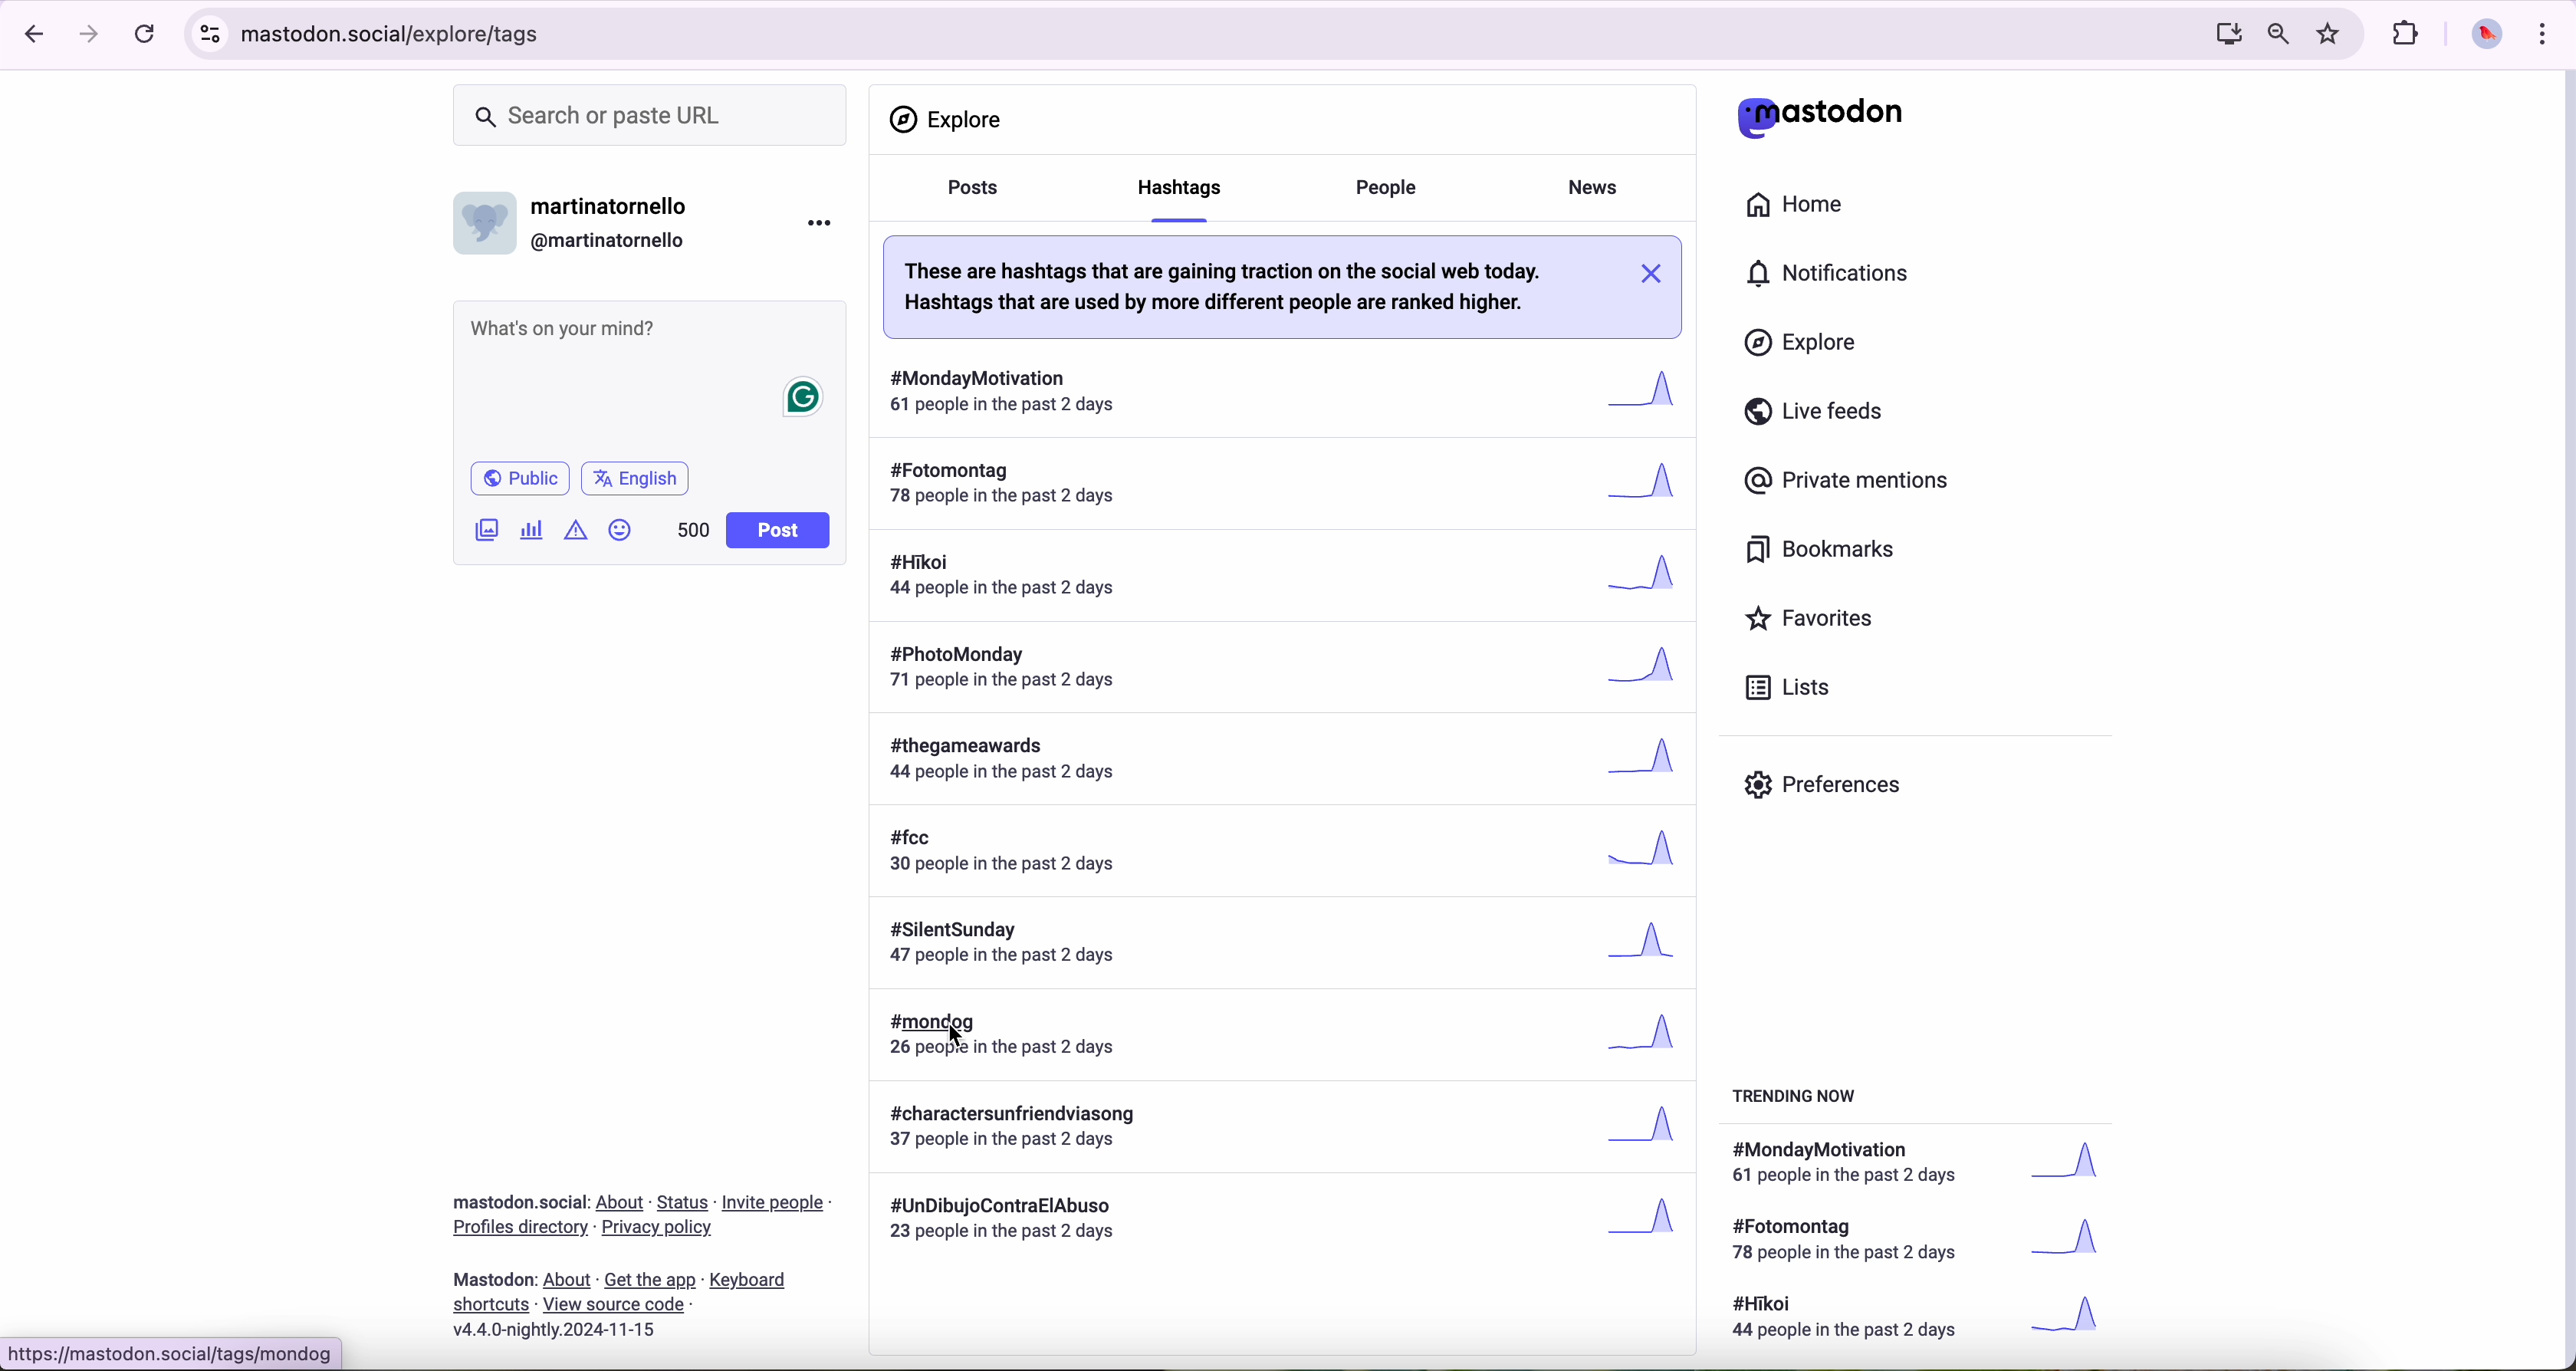  Describe the element at coordinates (1591, 190) in the screenshot. I see `news` at that location.